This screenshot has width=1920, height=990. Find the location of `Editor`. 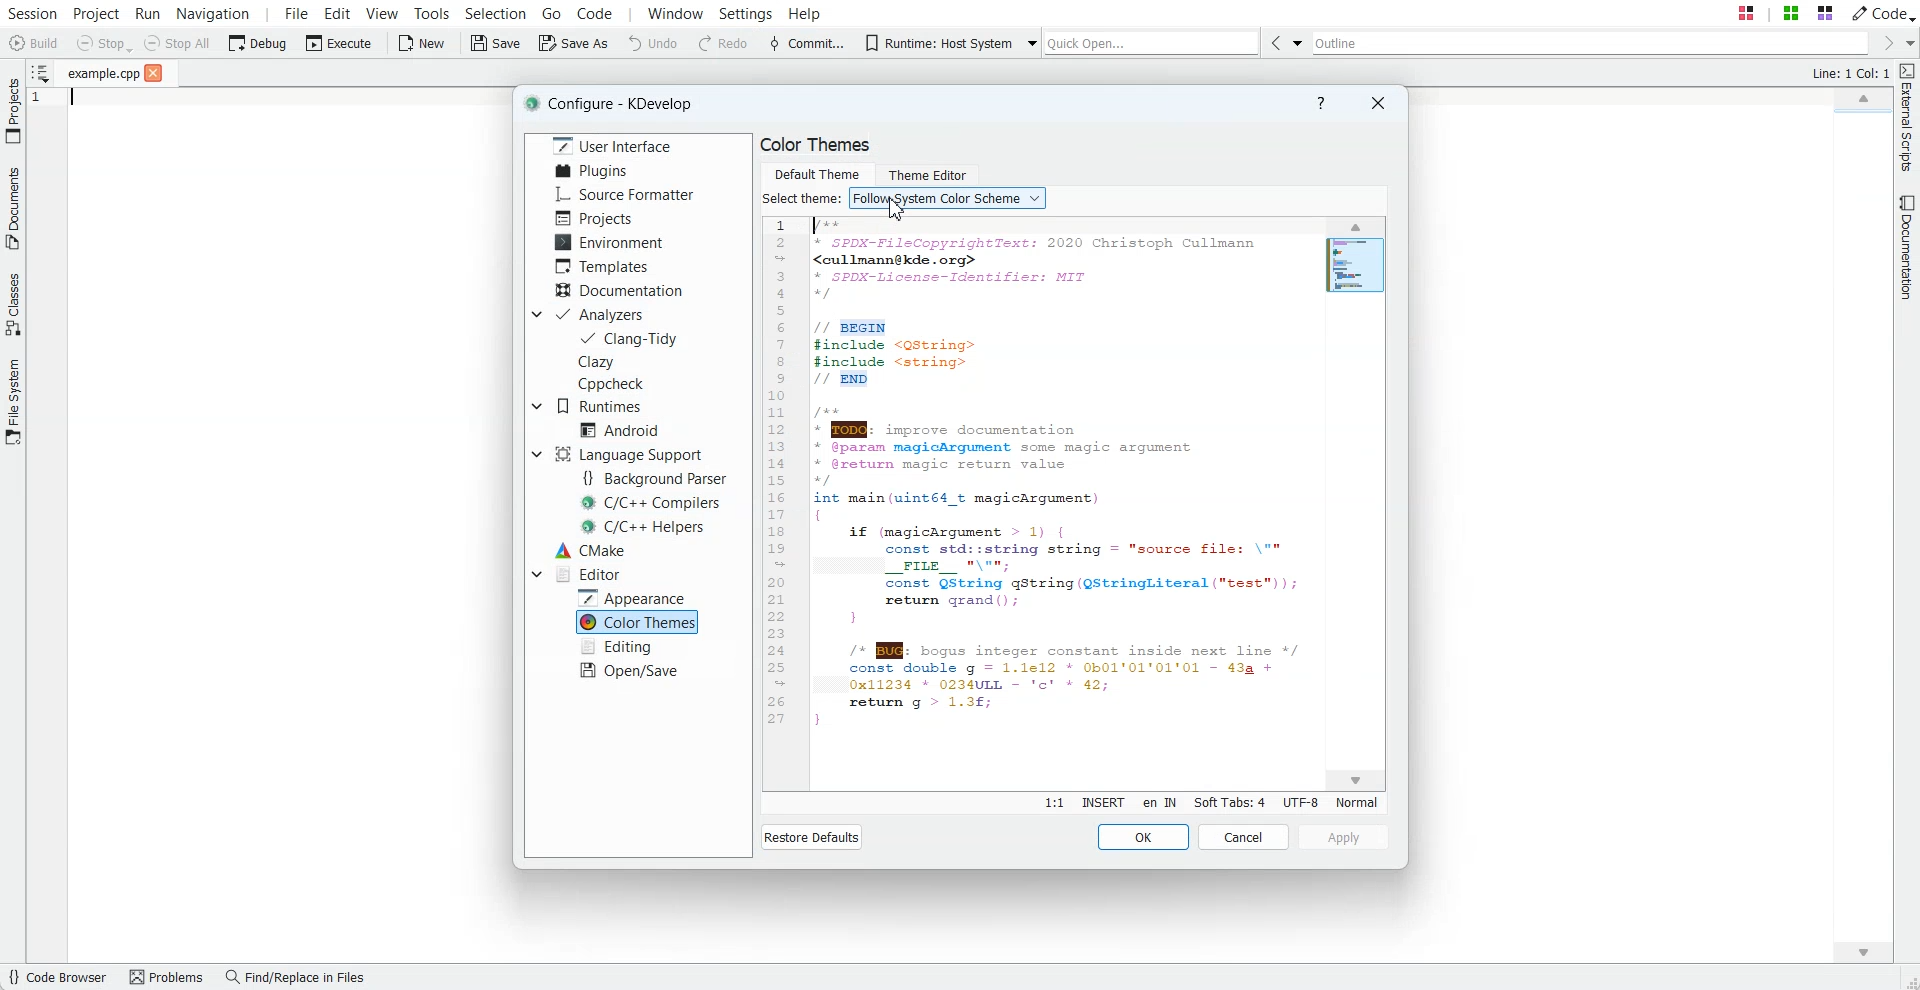

Editor is located at coordinates (589, 574).